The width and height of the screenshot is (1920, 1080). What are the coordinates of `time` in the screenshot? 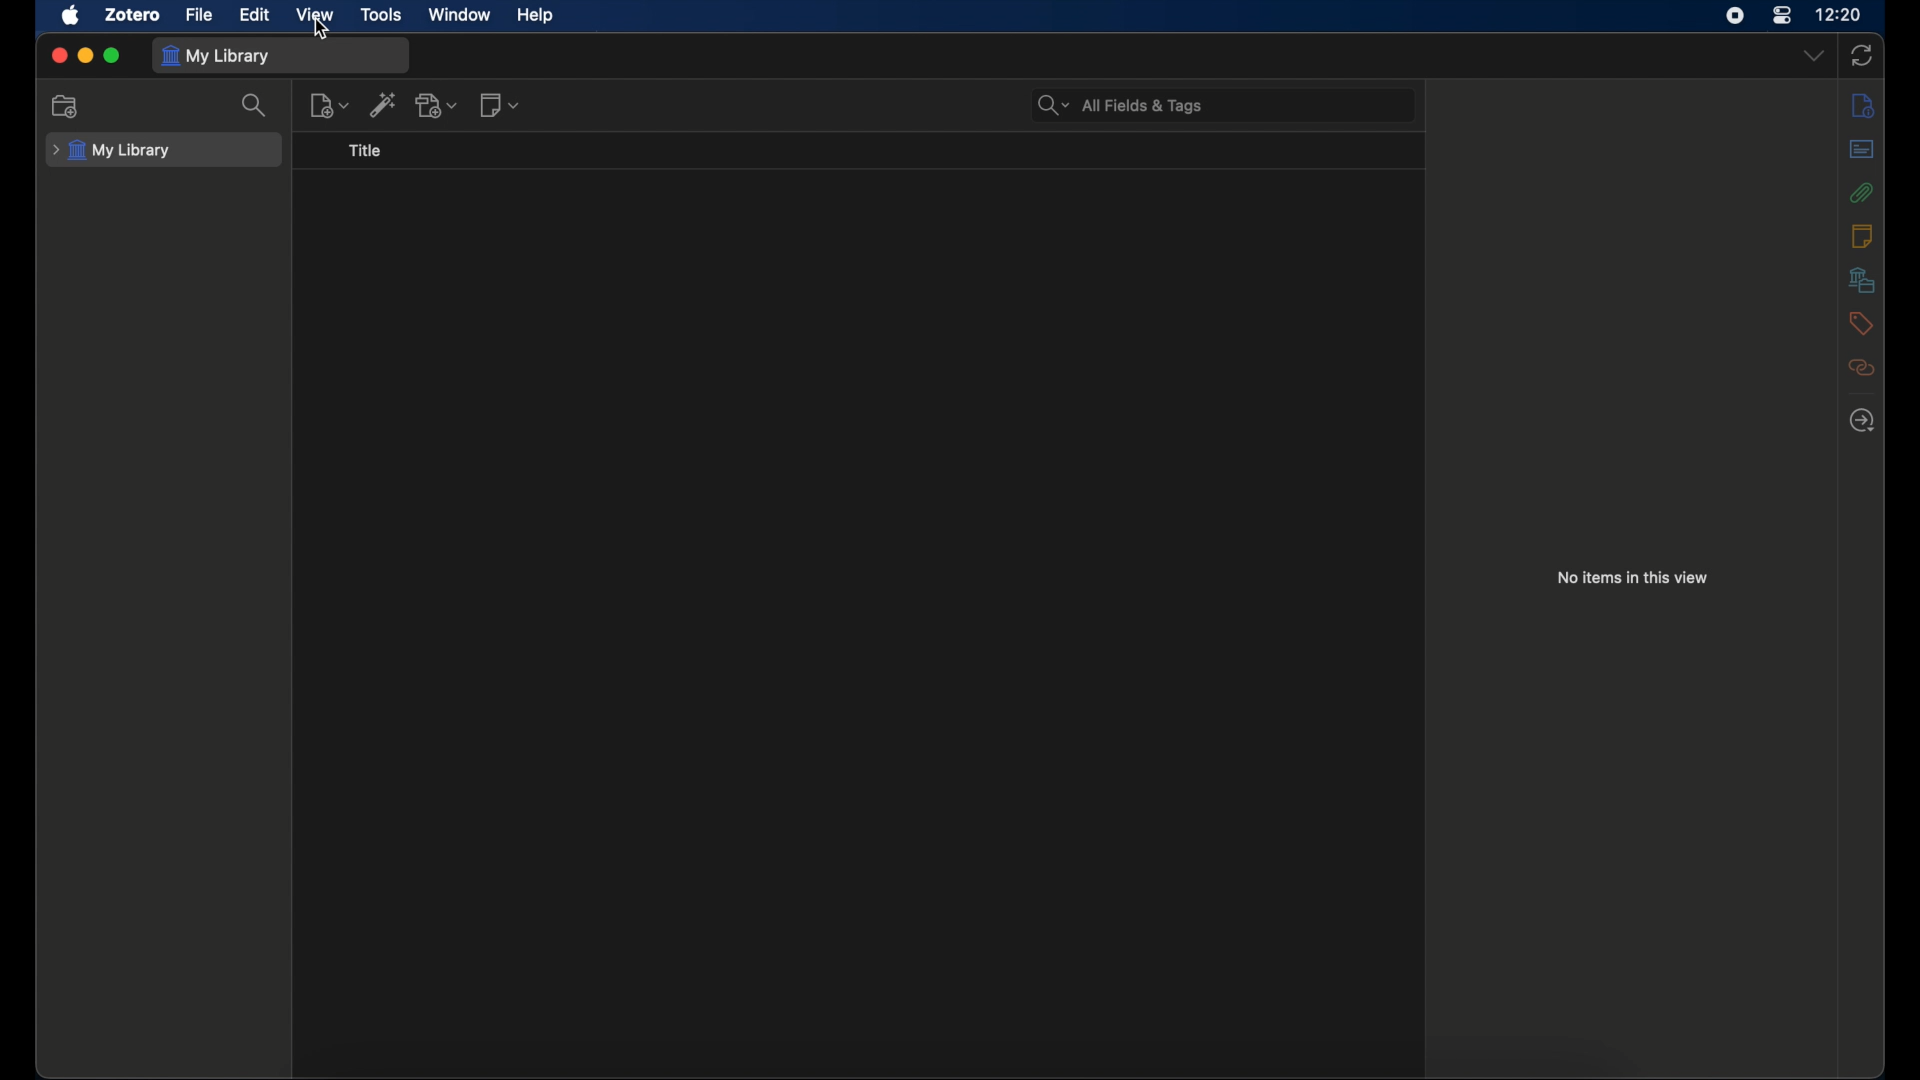 It's located at (1840, 14).